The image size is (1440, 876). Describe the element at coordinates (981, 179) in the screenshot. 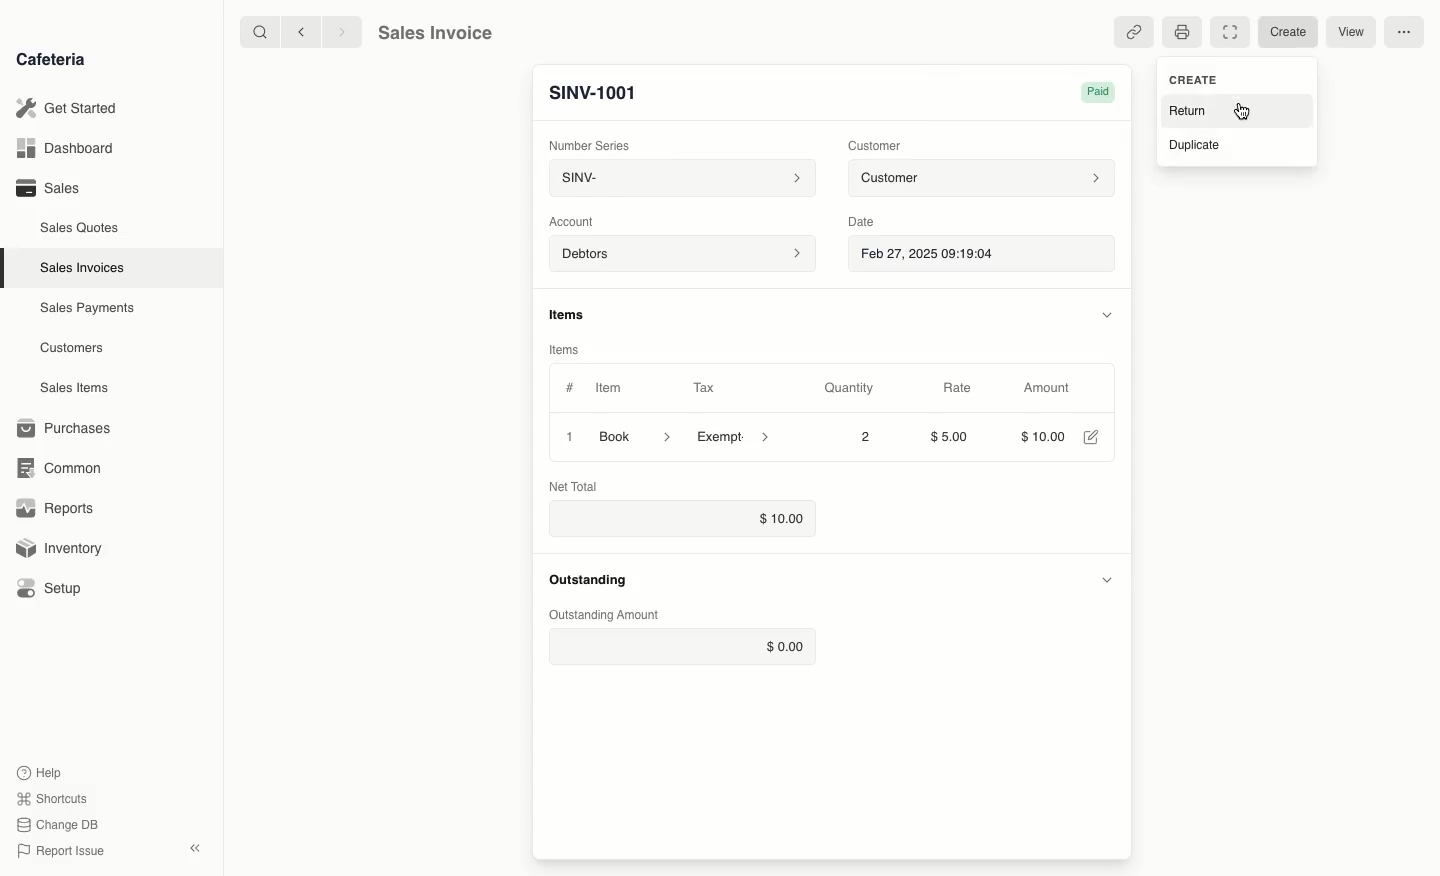

I see `Customer` at that location.